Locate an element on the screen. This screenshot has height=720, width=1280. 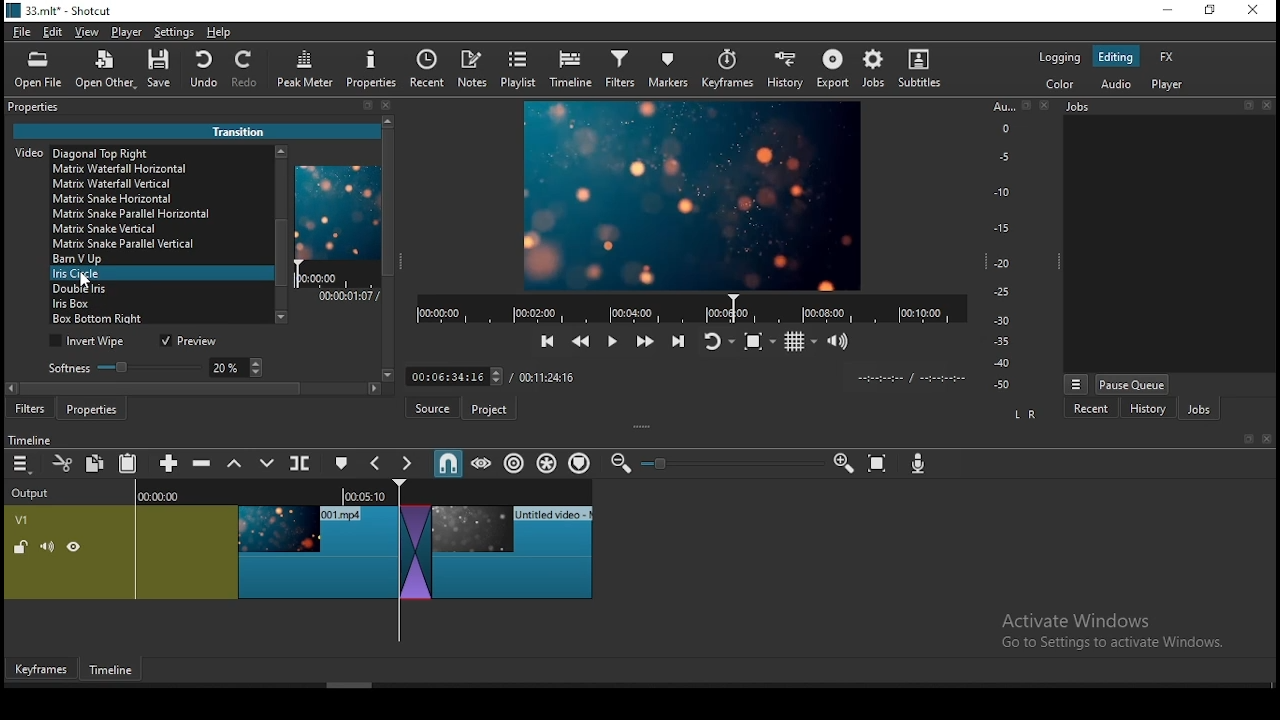
export is located at coordinates (835, 68).